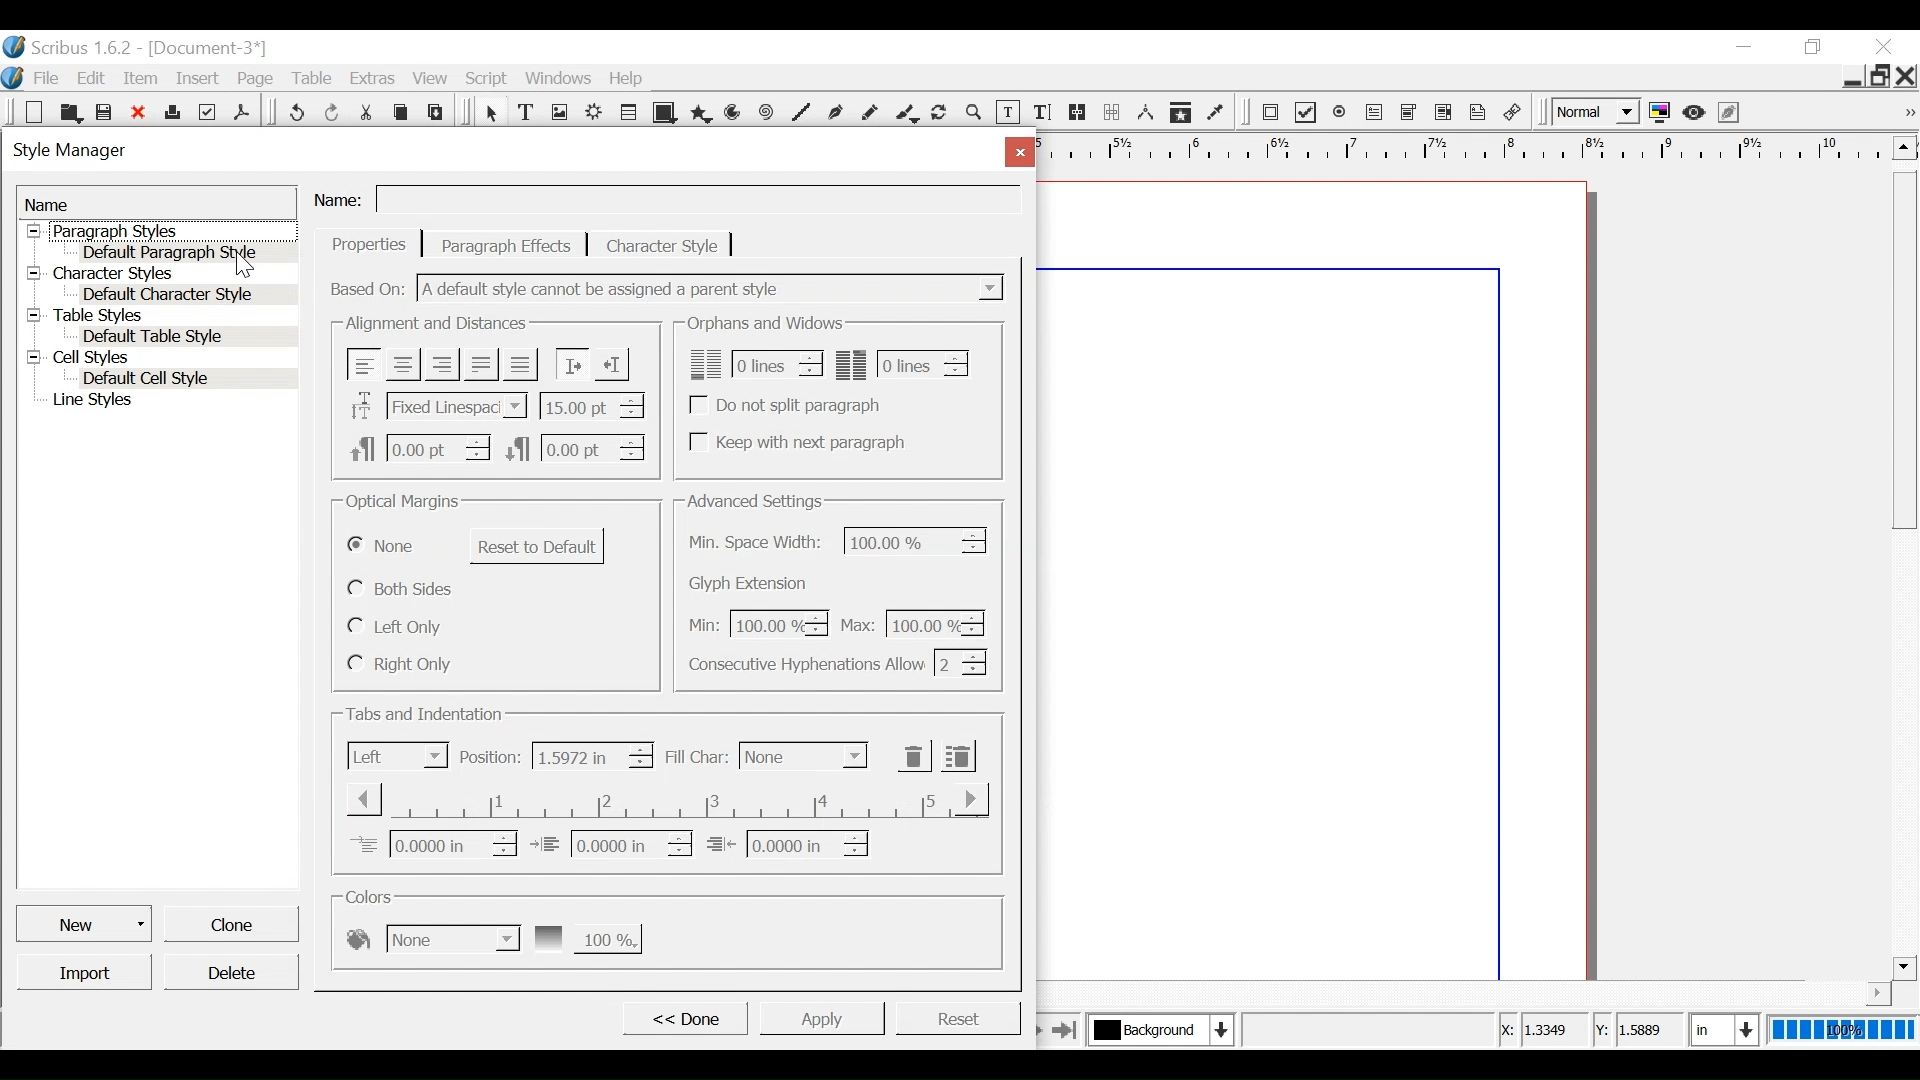  I want to click on Background color, so click(431, 937).